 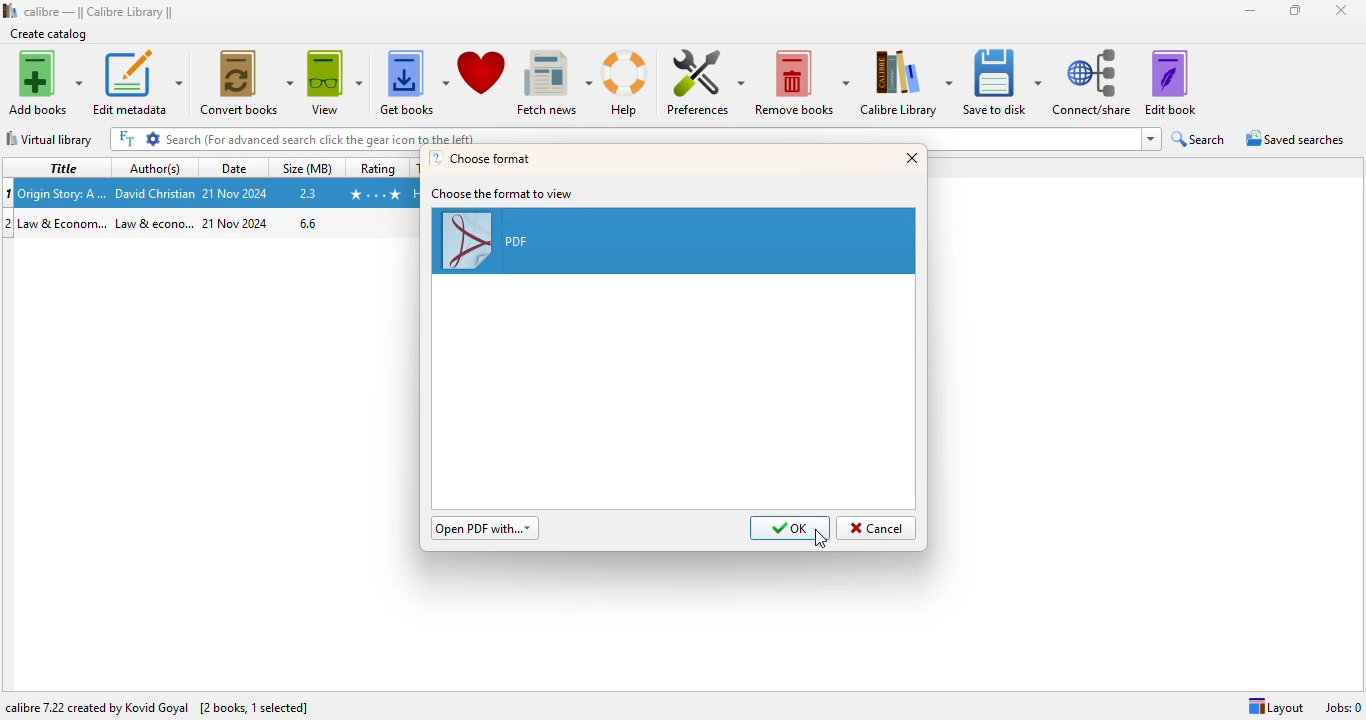 What do you see at coordinates (554, 83) in the screenshot?
I see `fetch news` at bounding box center [554, 83].